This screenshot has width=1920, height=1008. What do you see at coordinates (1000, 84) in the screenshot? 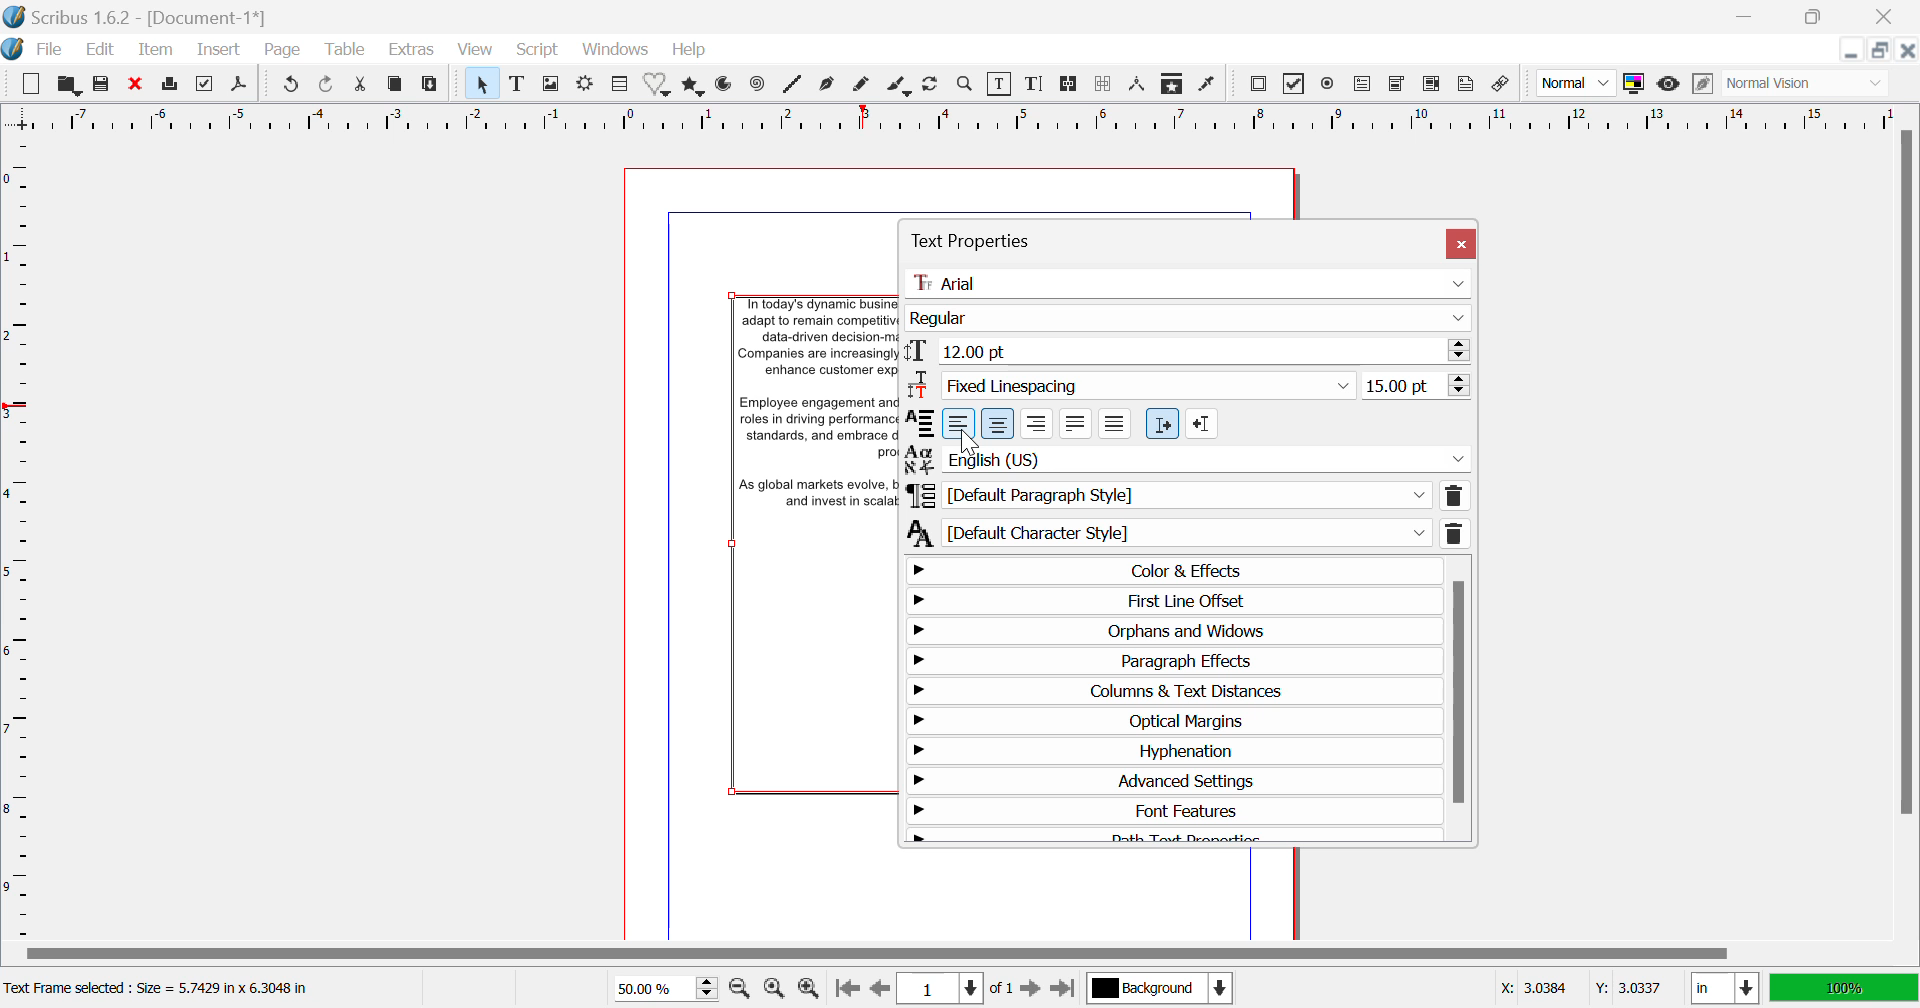
I see `Edit Content in Frames` at bounding box center [1000, 84].